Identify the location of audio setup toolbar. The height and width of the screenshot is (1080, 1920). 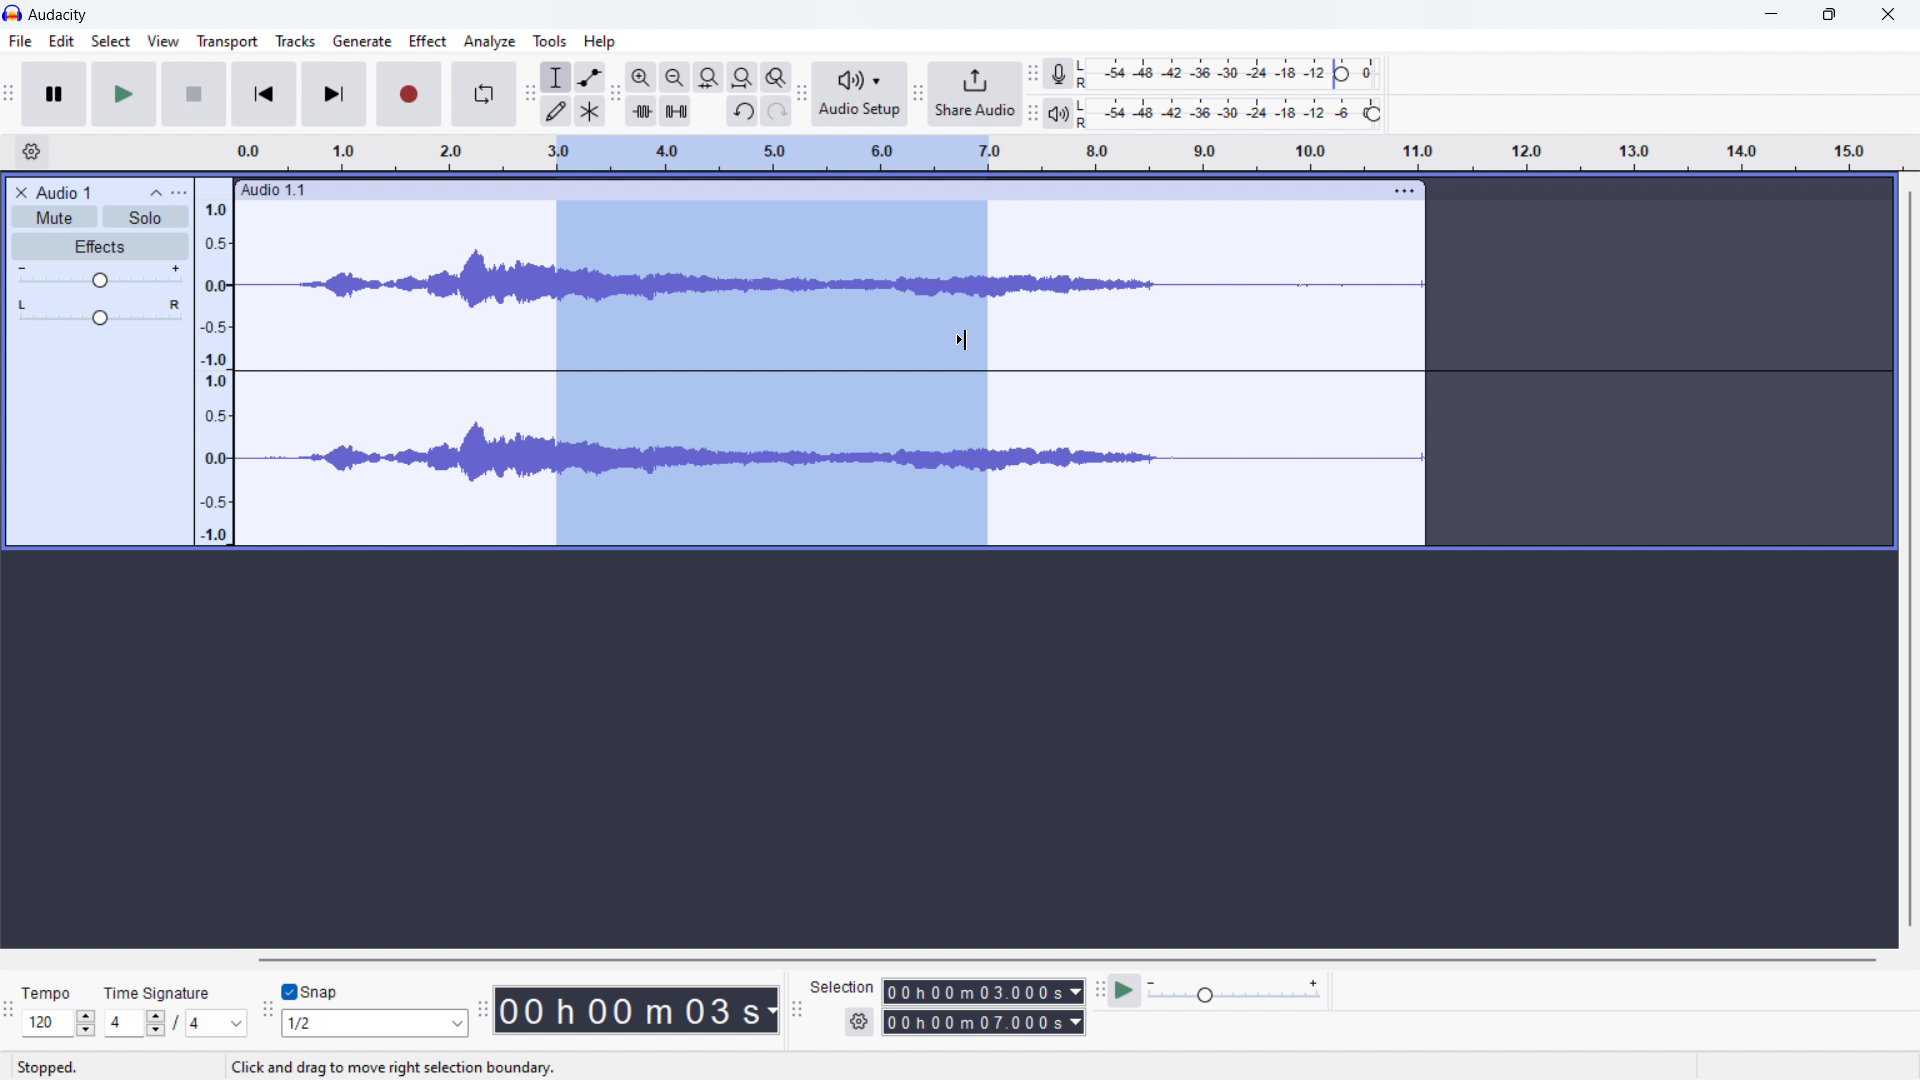
(802, 94).